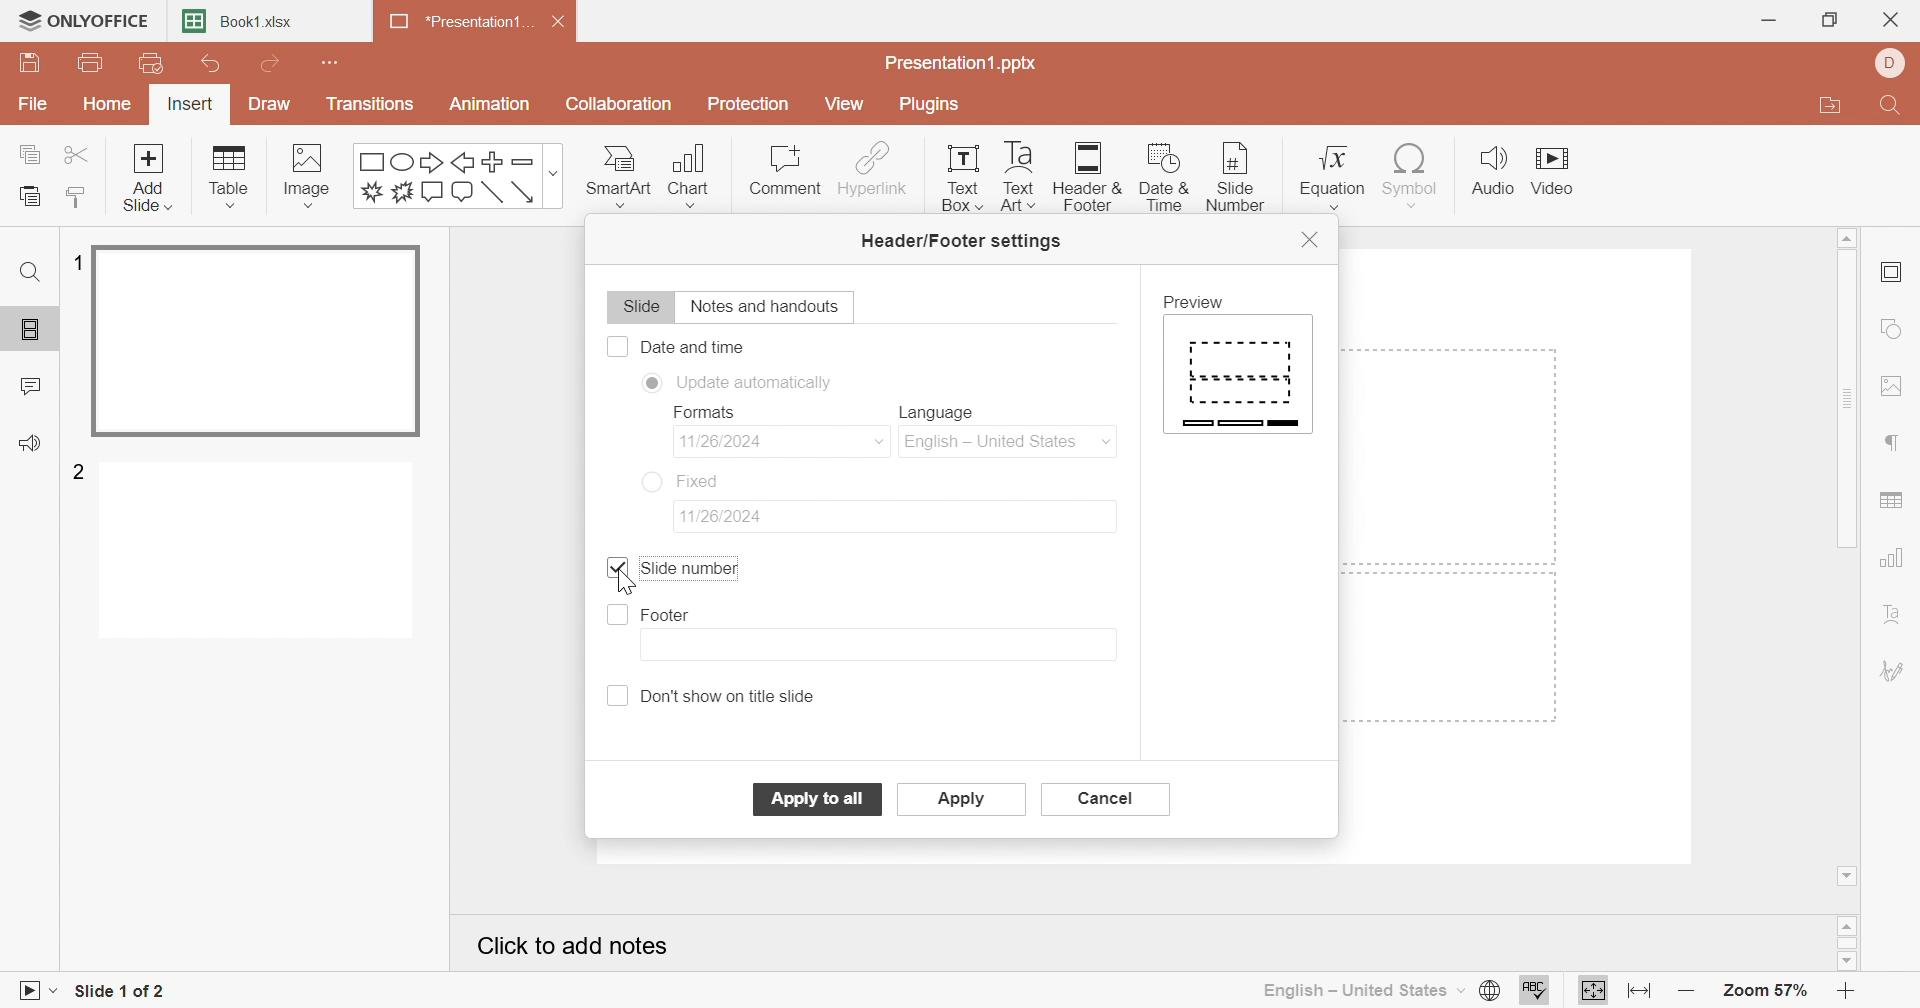 This screenshot has height=1008, width=1920. What do you see at coordinates (694, 346) in the screenshot?
I see `Date and Time` at bounding box center [694, 346].